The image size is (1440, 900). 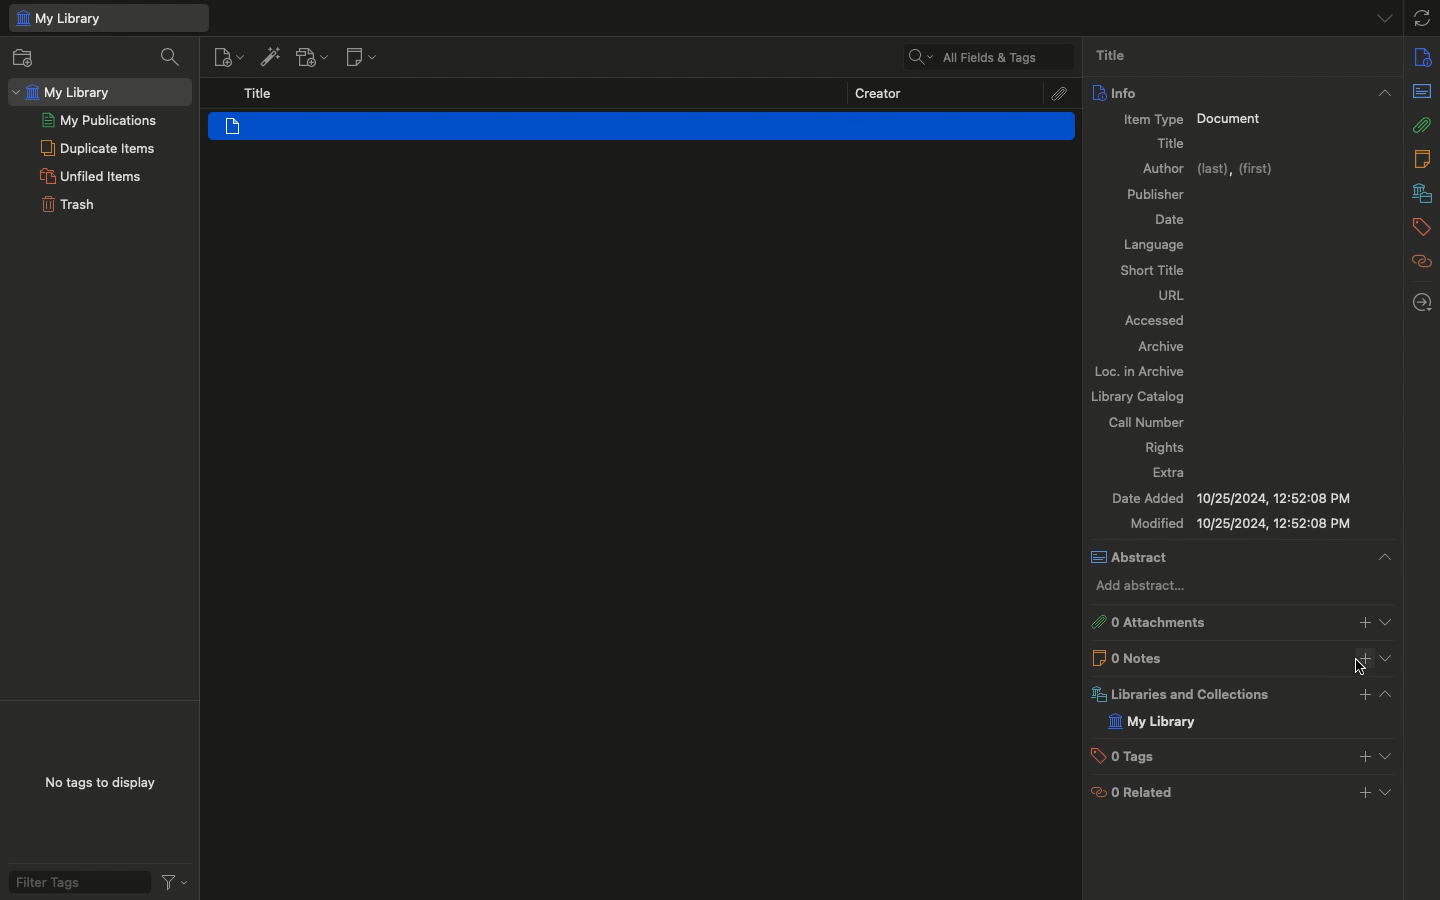 I want to click on Info, so click(x=1116, y=92).